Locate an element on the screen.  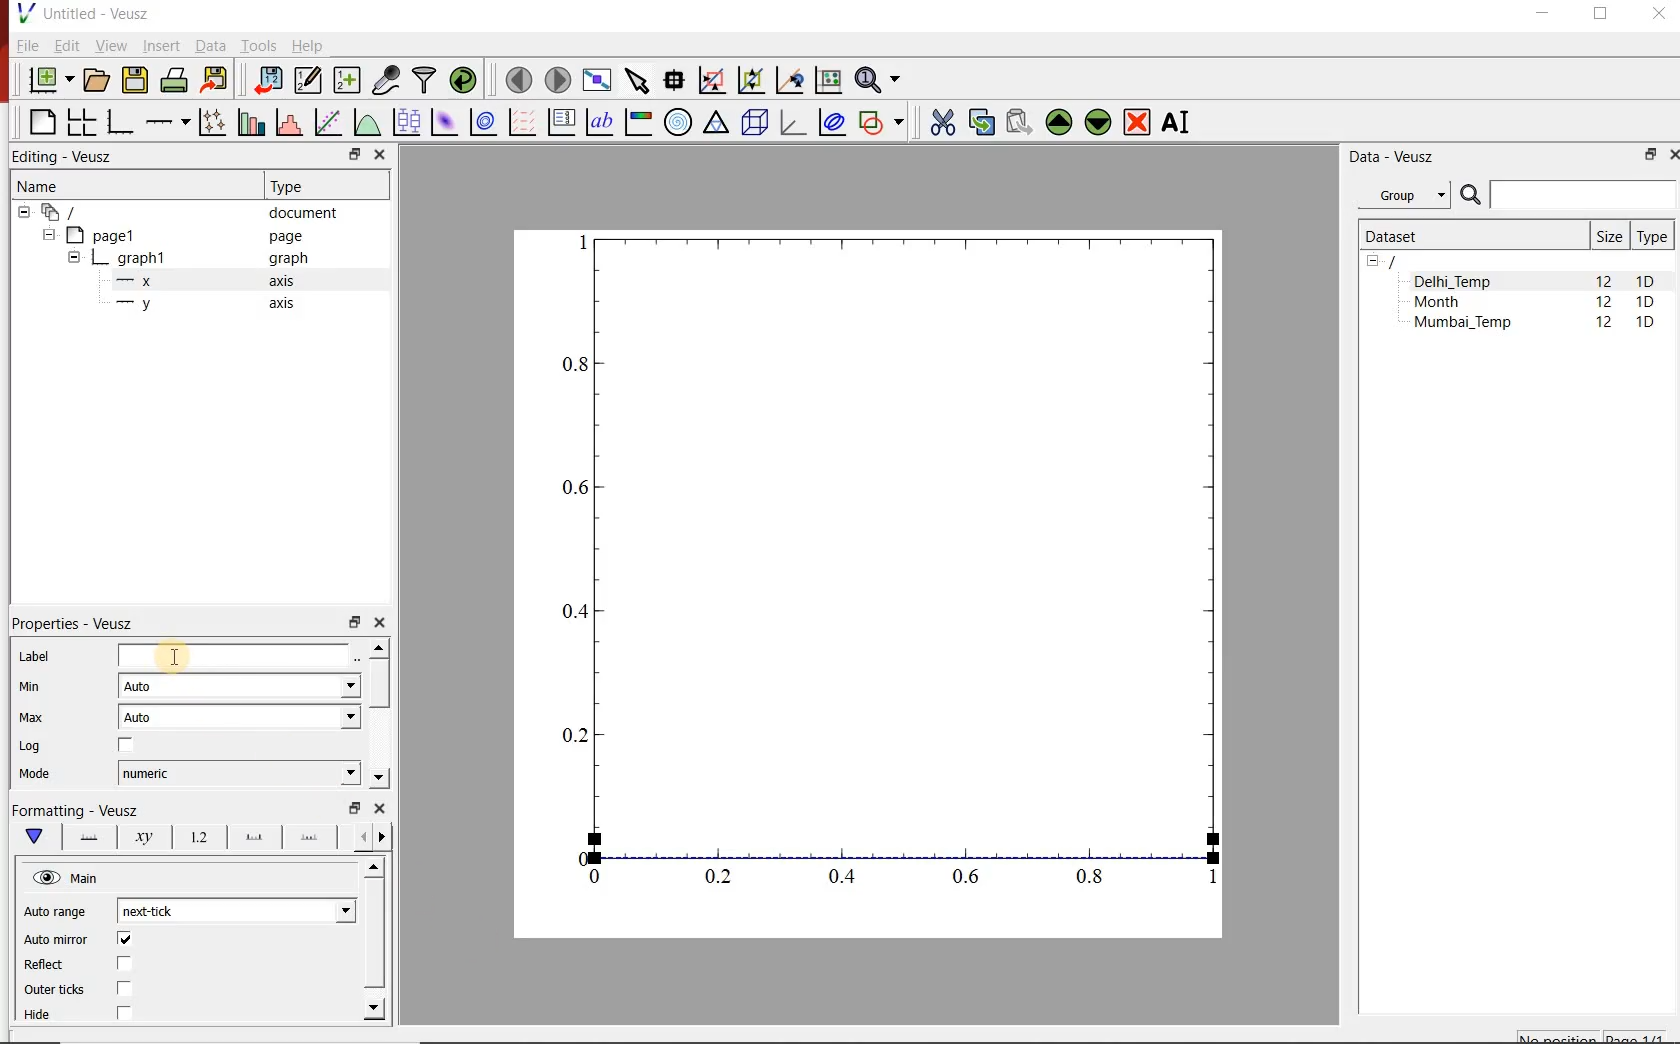
Type is located at coordinates (295, 186).